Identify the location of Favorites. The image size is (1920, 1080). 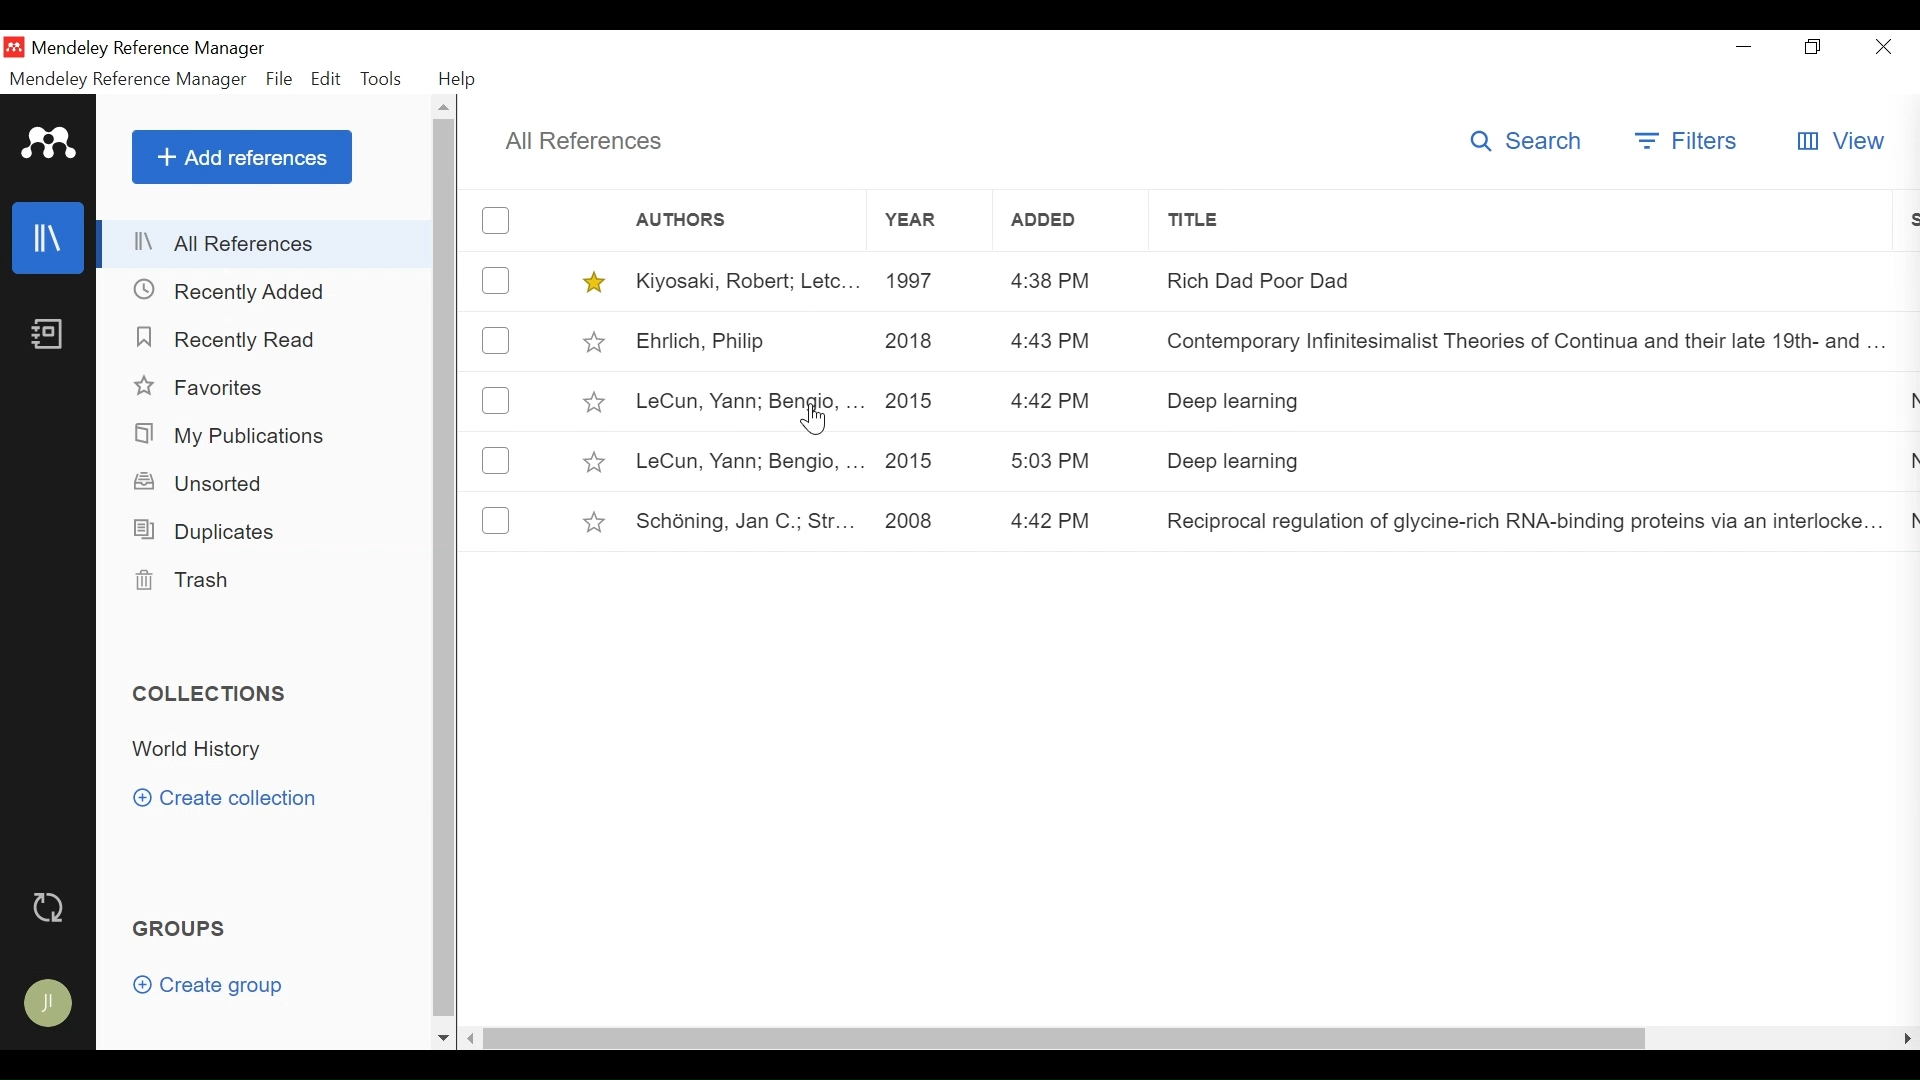
(213, 389).